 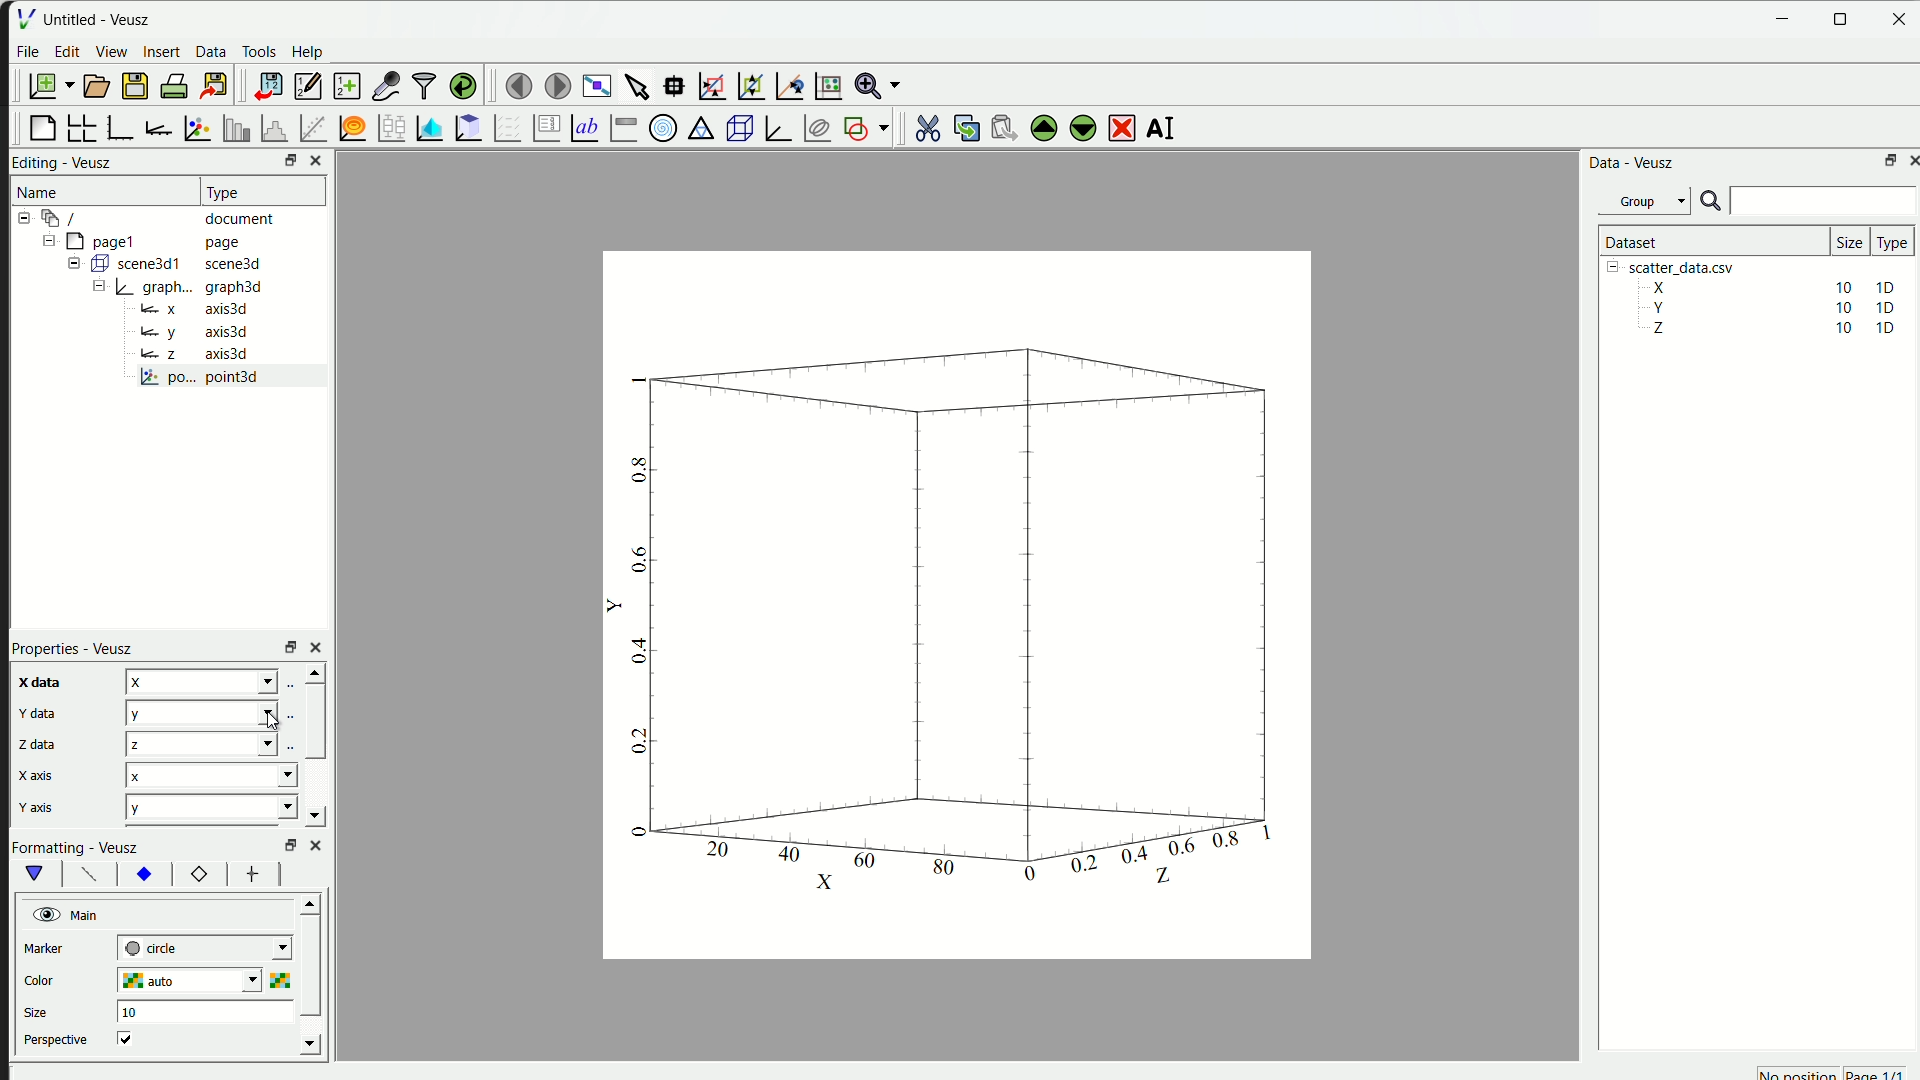 I want to click on , so click(x=288, y=843).